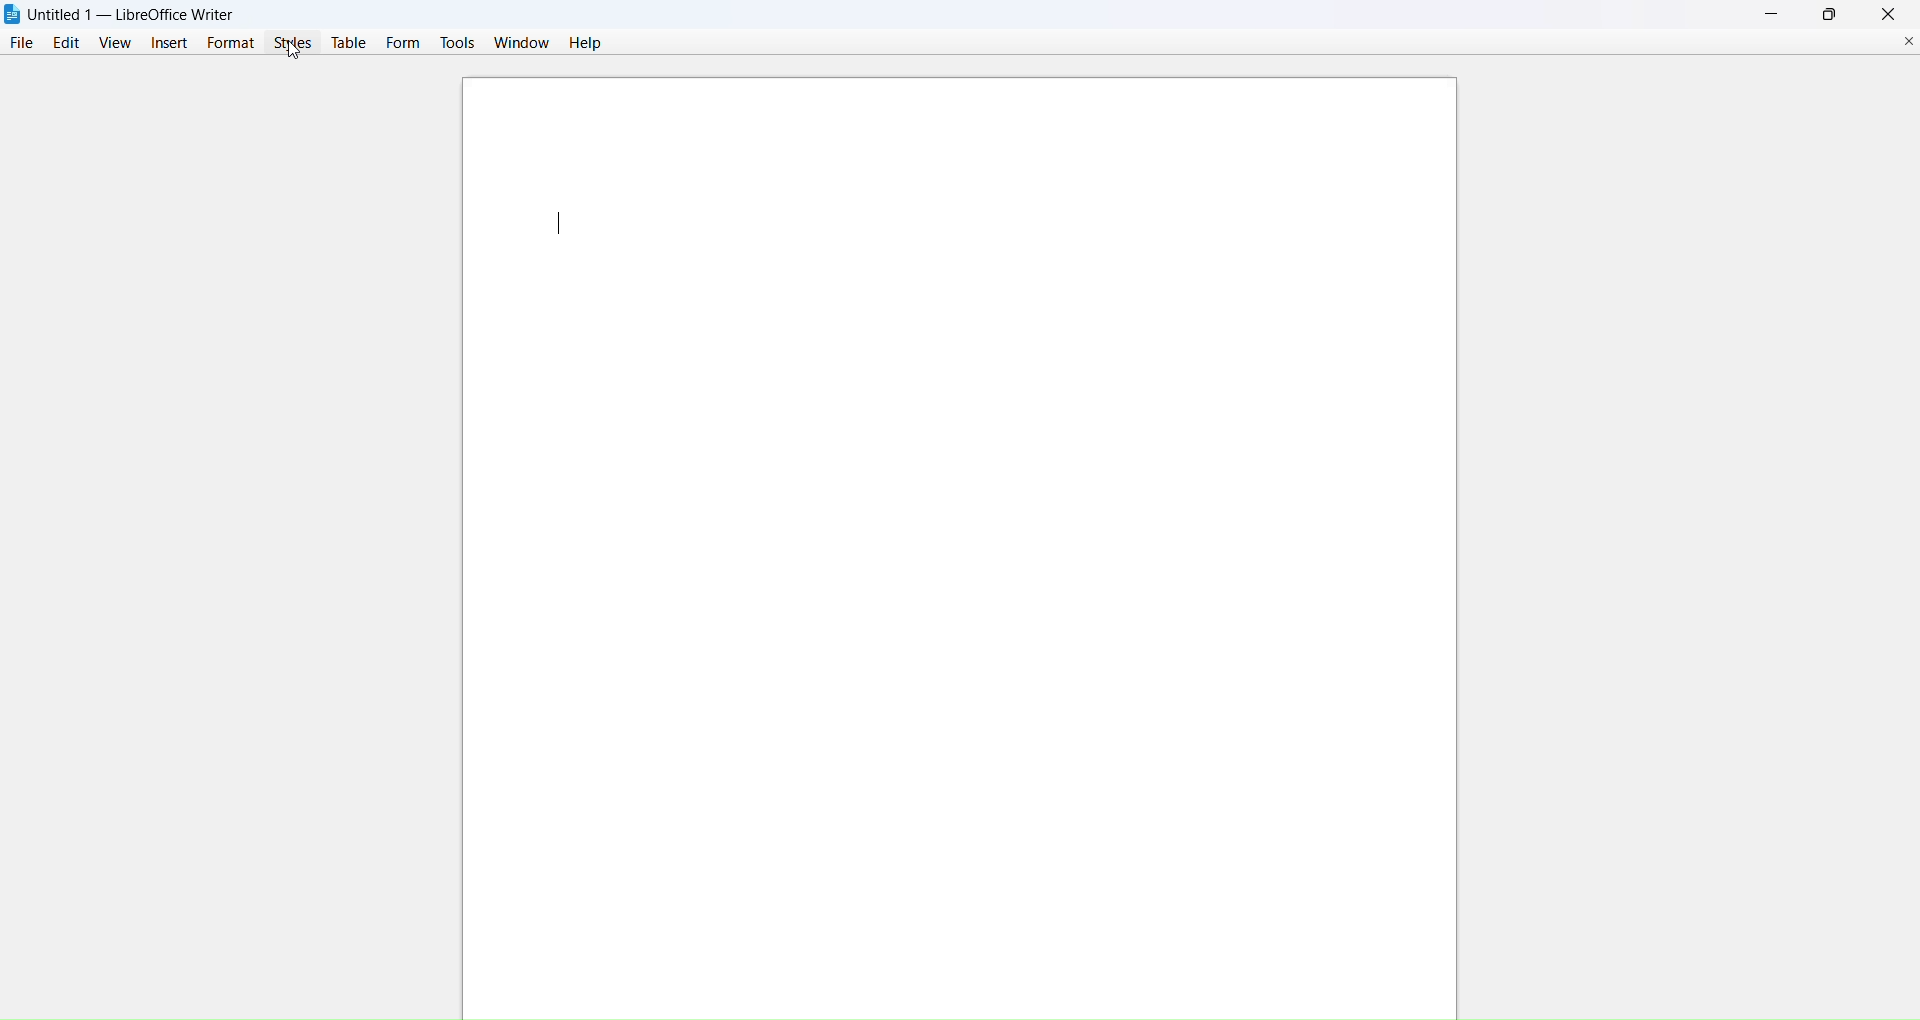 The height and width of the screenshot is (1020, 1920). What do you see at coordinates (118, 42) in the screenshot?
I see `view` at bounding box center [118, 42].